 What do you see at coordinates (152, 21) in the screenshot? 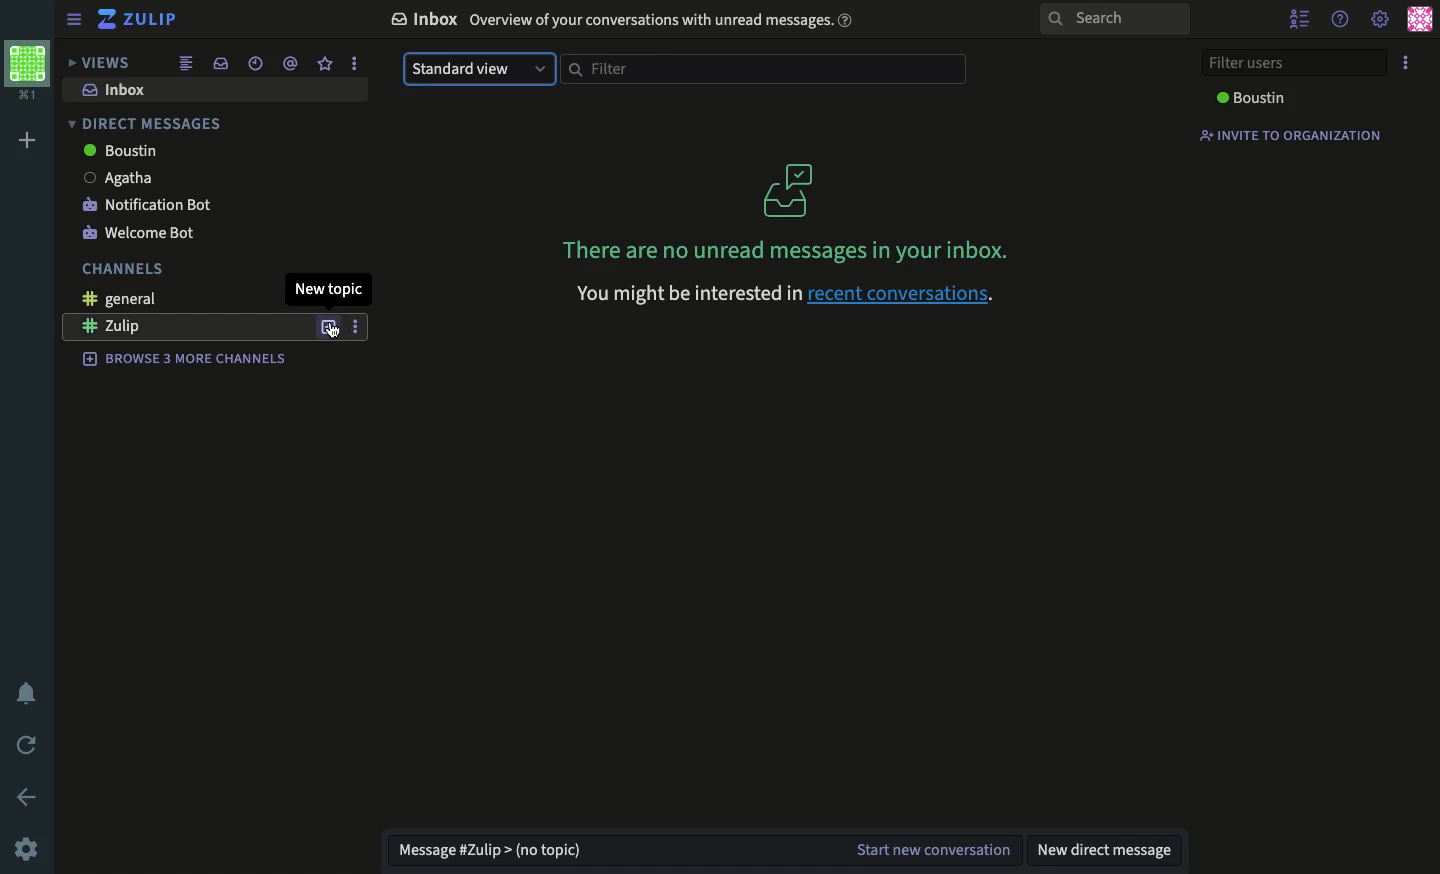
I see `Zulip` at bounding box center [152, 21].